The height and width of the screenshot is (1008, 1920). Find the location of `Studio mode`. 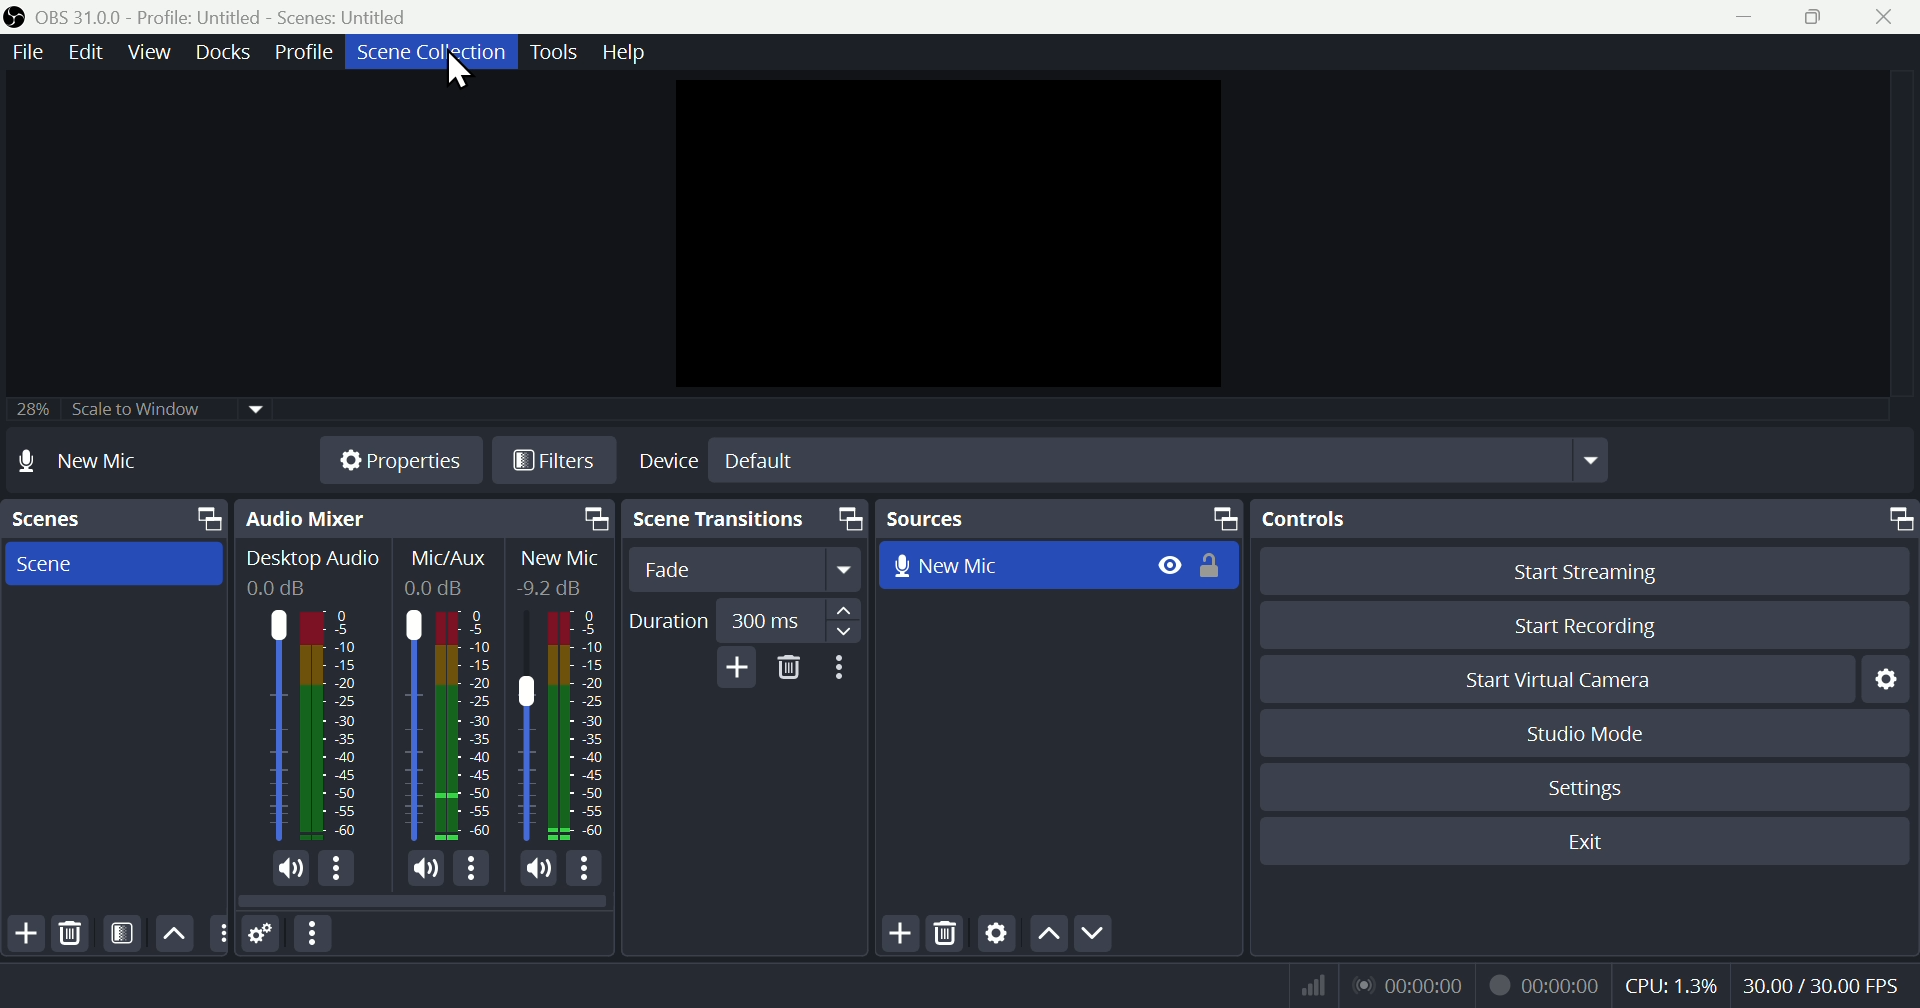

Studio mode is located at coordinates (1608, 736).